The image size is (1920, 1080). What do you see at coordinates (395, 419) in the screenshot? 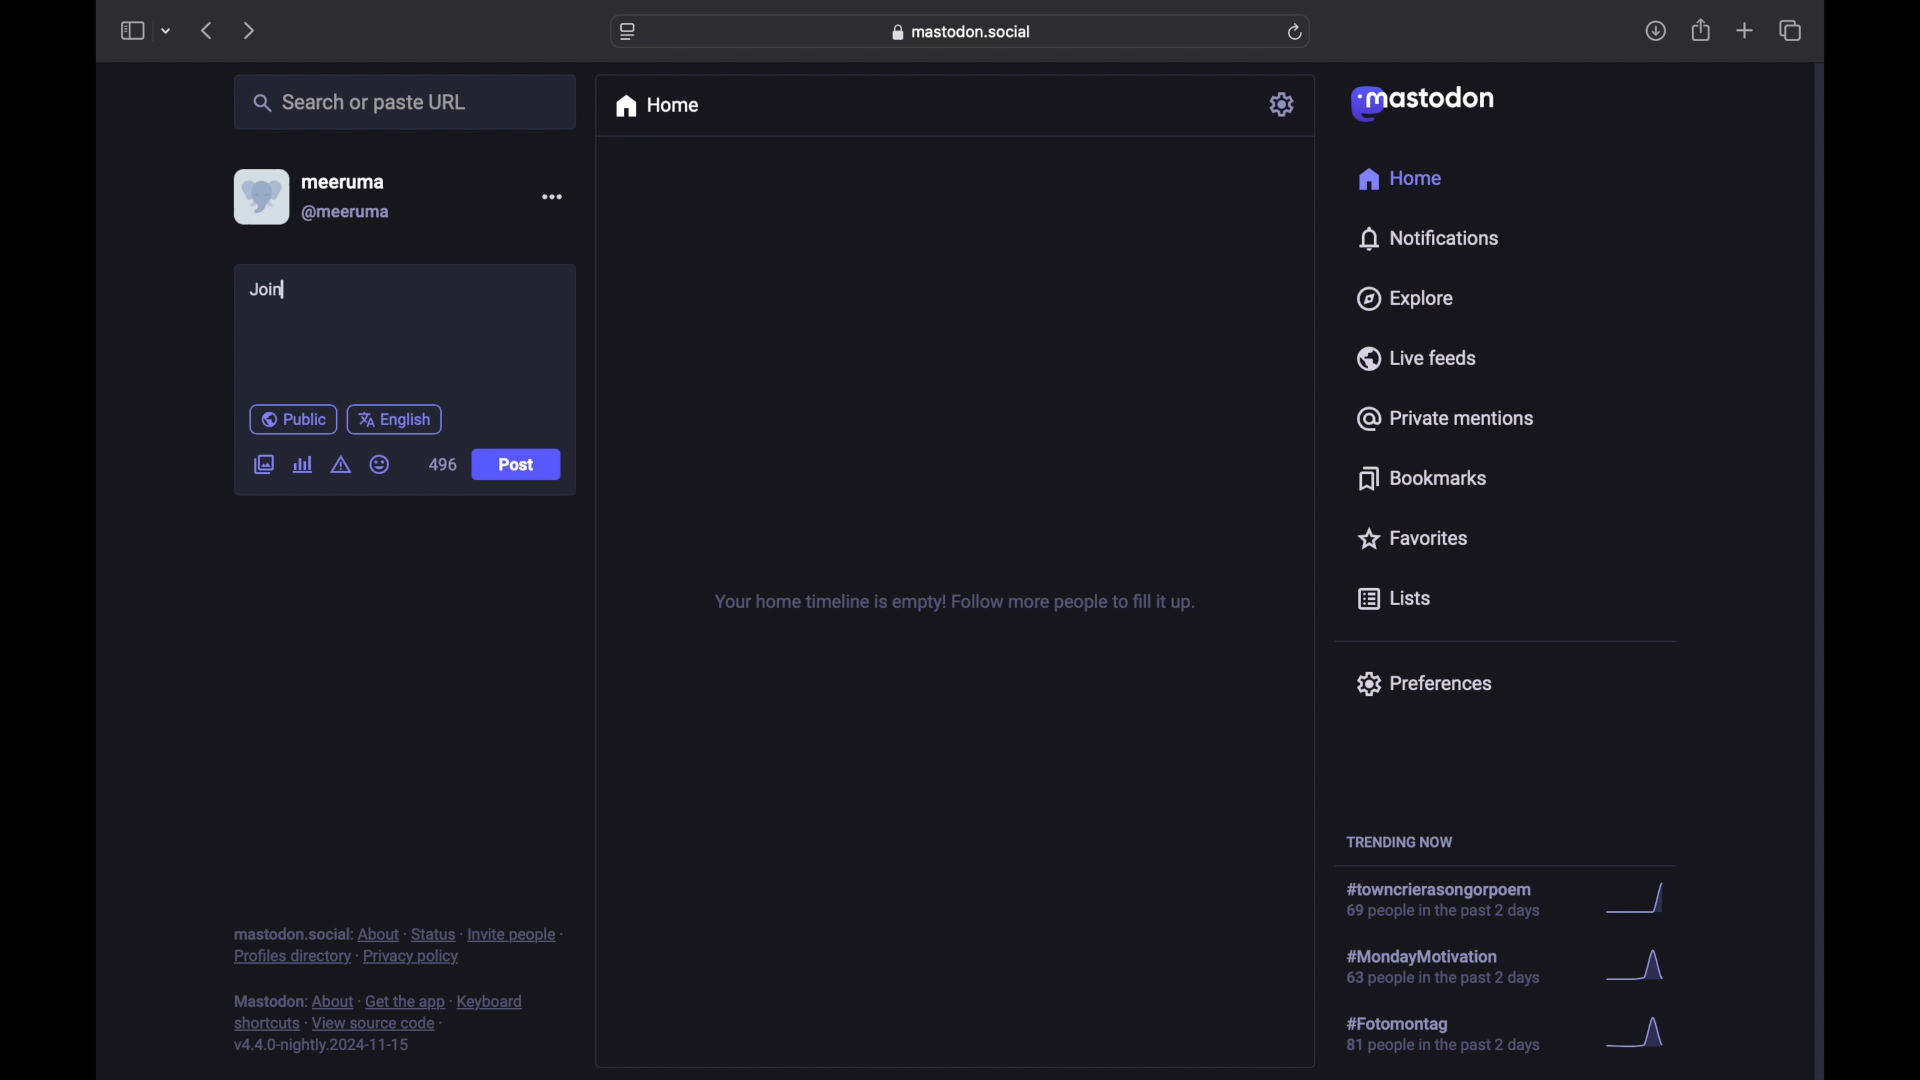
I see `english` at bounding box center [395, 419].